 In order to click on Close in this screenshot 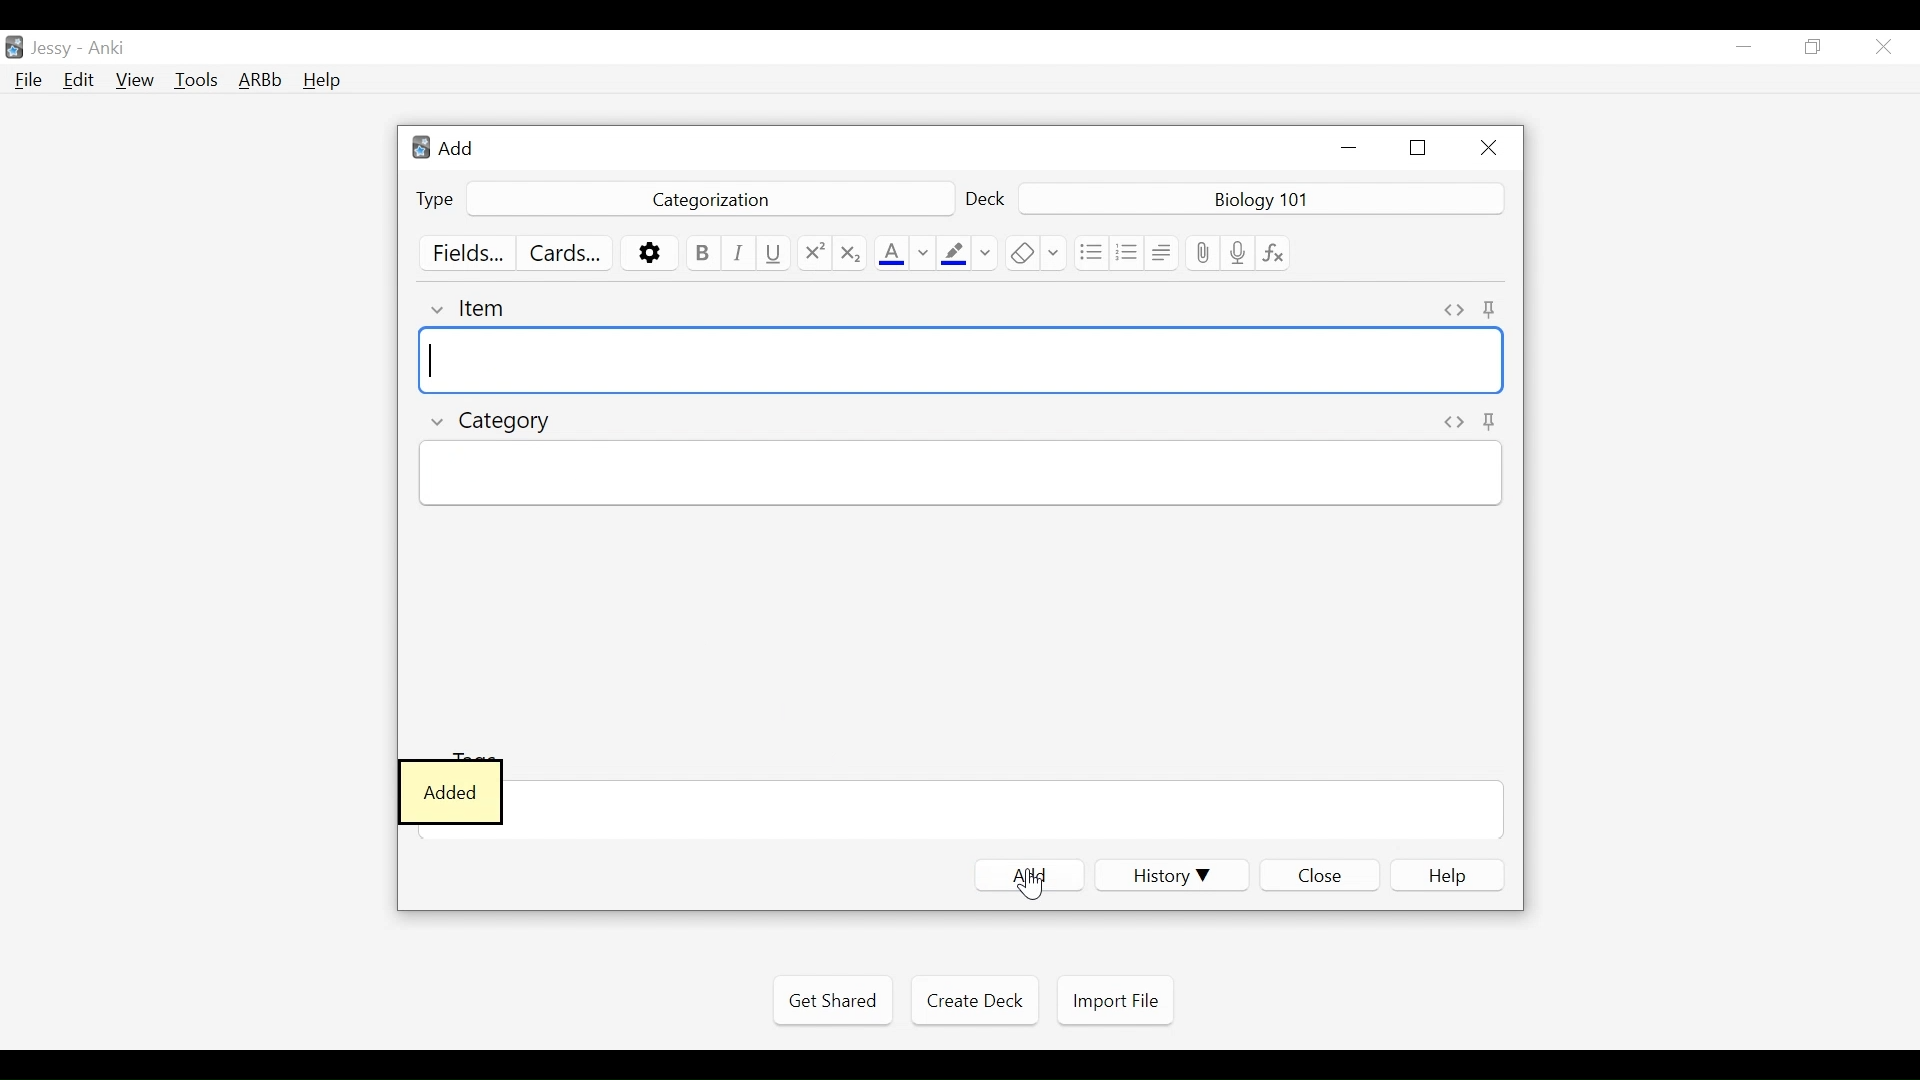, I will do `click(1319, 876)`.